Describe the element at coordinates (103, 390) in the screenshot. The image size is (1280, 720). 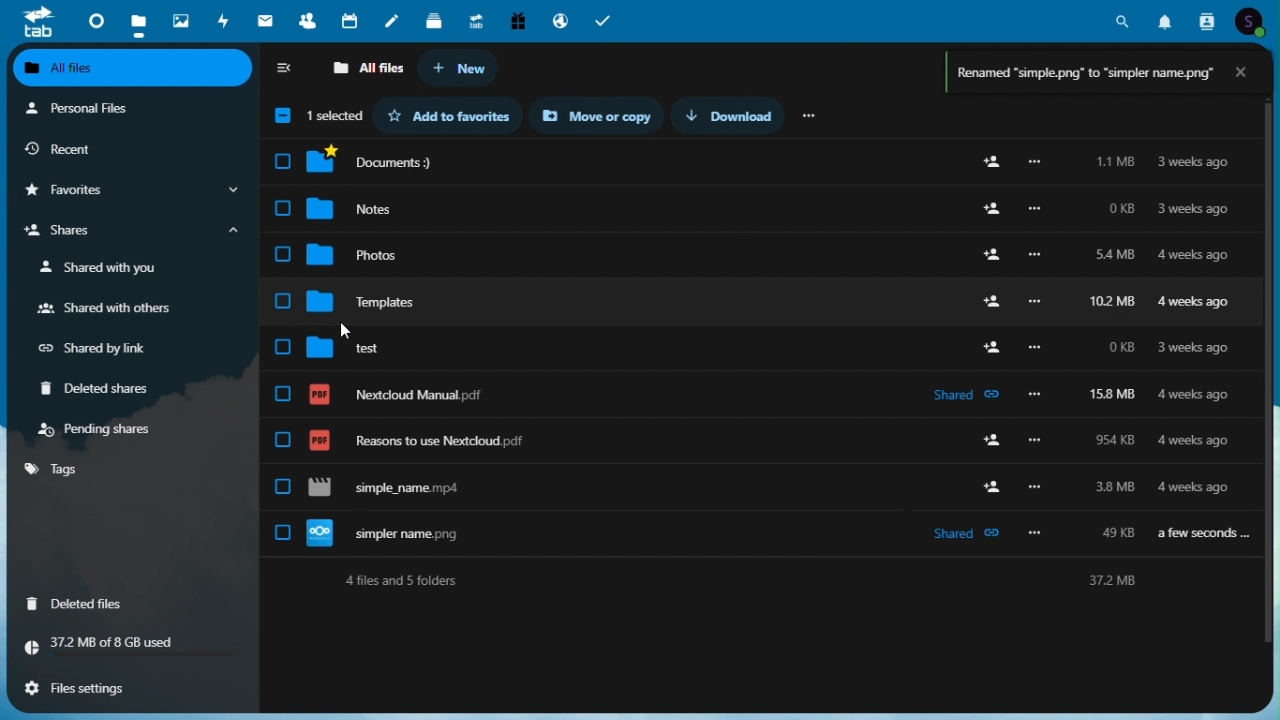
I see `deleted  shares` at that location.